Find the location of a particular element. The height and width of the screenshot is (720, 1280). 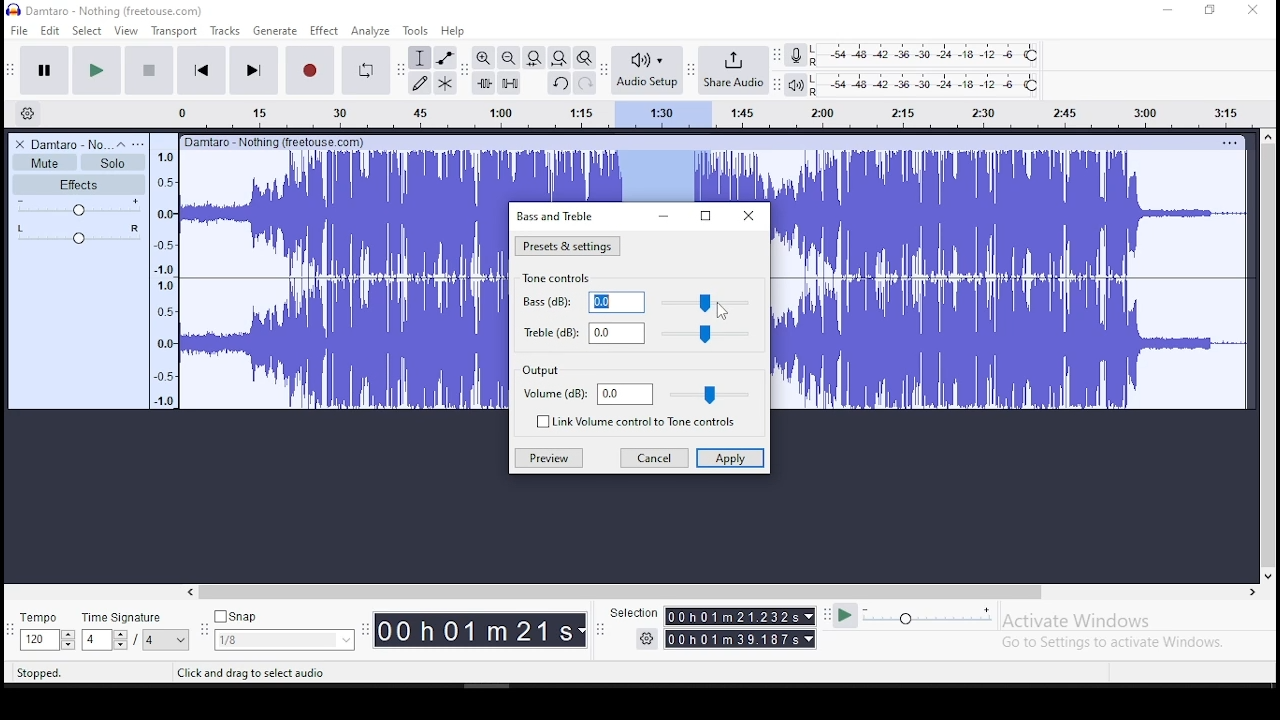

Maximize is located at coordinates (705, 217).